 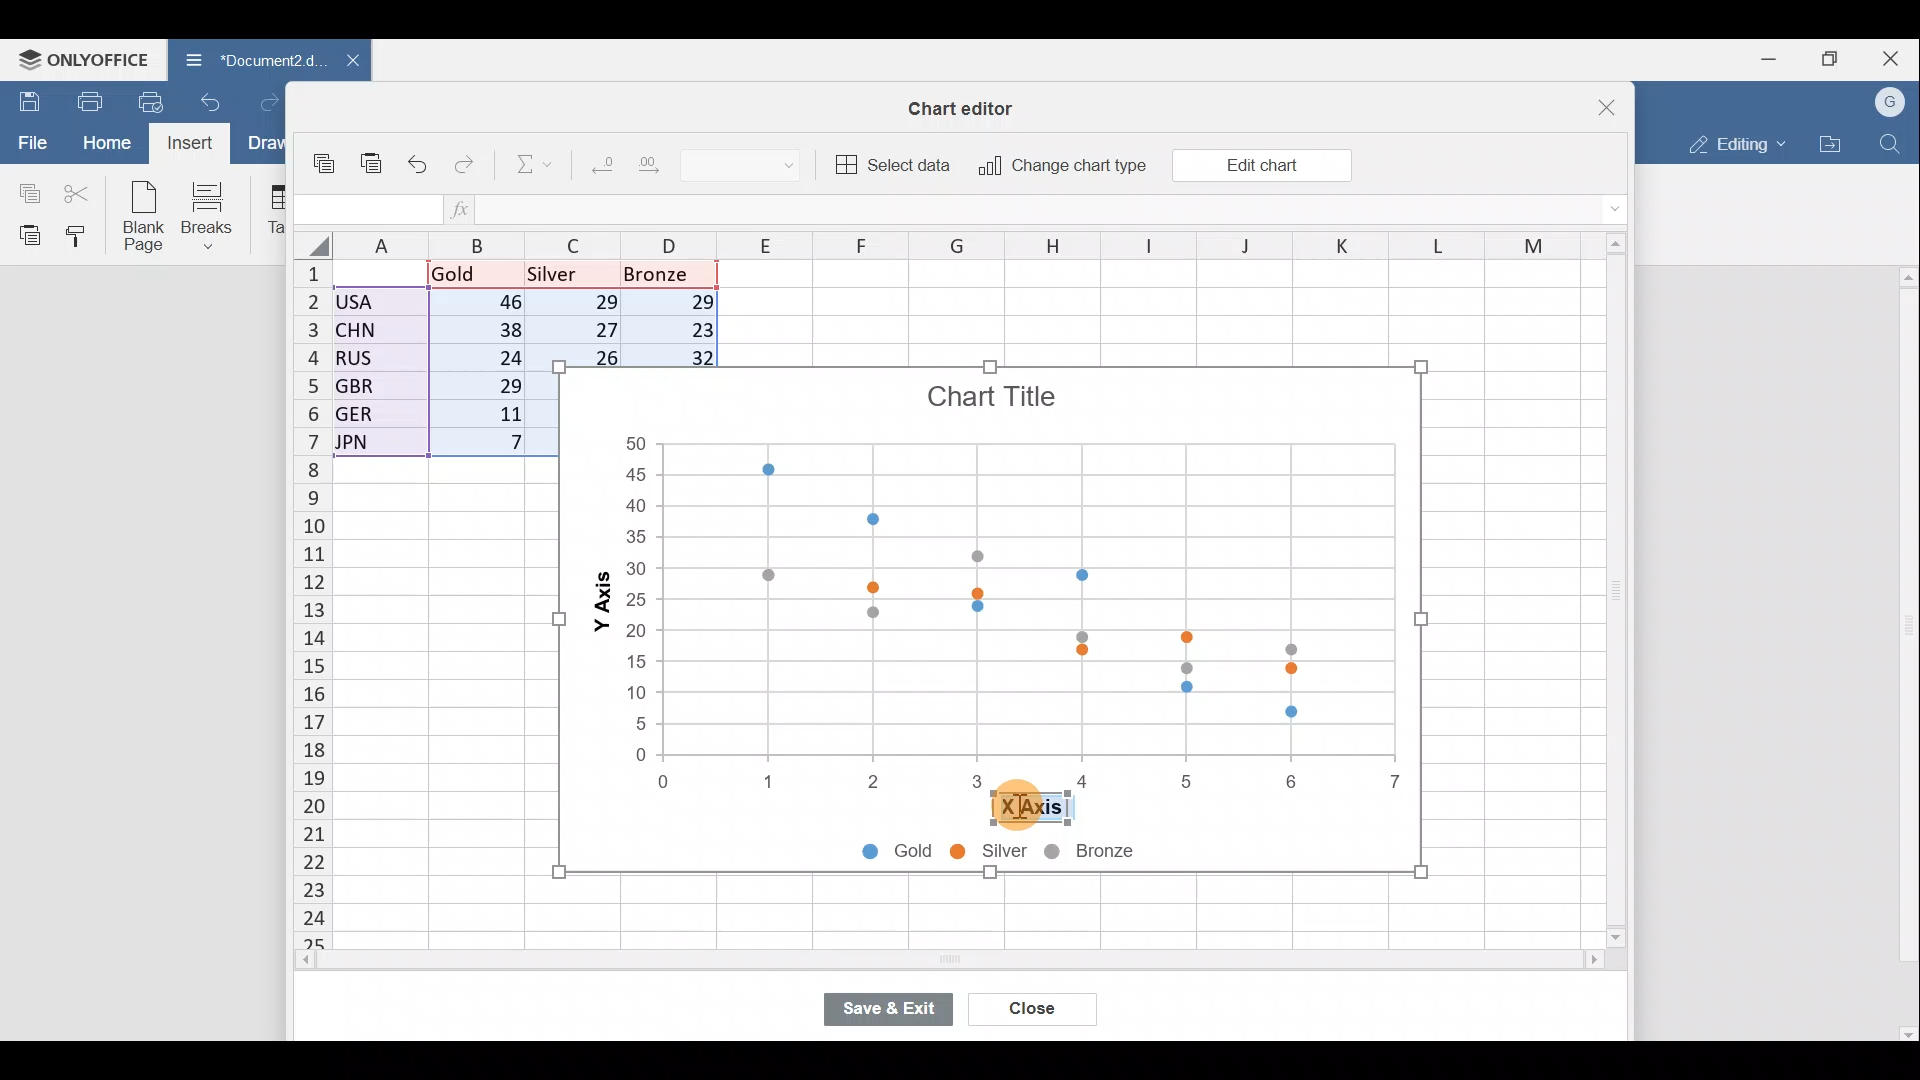 What do you see at coordinates (907, 963) in the screenshot?
I see `Scroll bar` at bounding box center [907, 963].